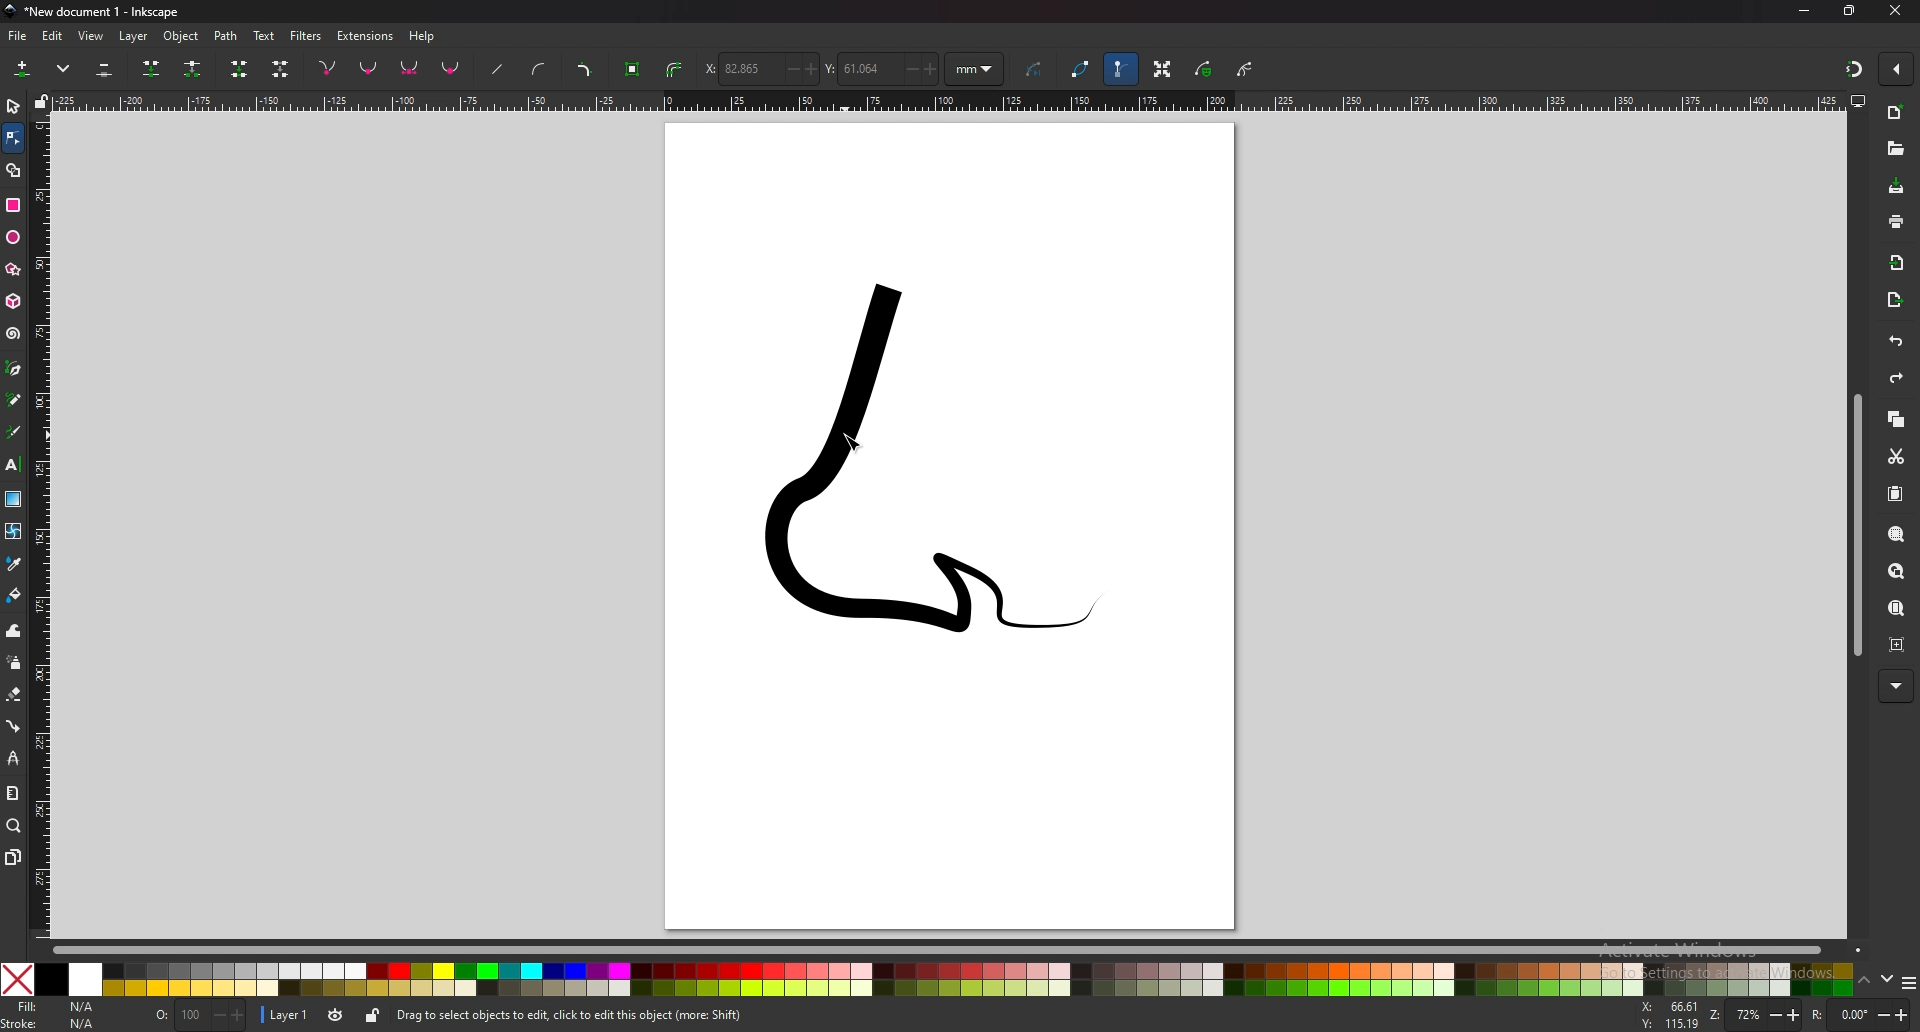  I want to click on add corners lpe, so click(584, 71).